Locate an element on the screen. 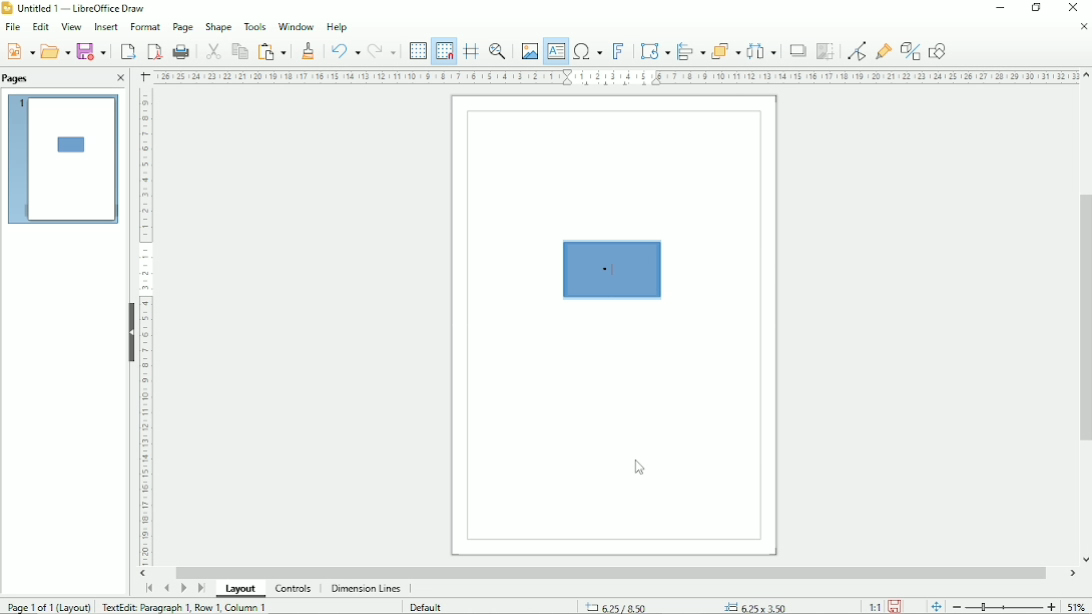  Close is located at coordinates (1083, 27).